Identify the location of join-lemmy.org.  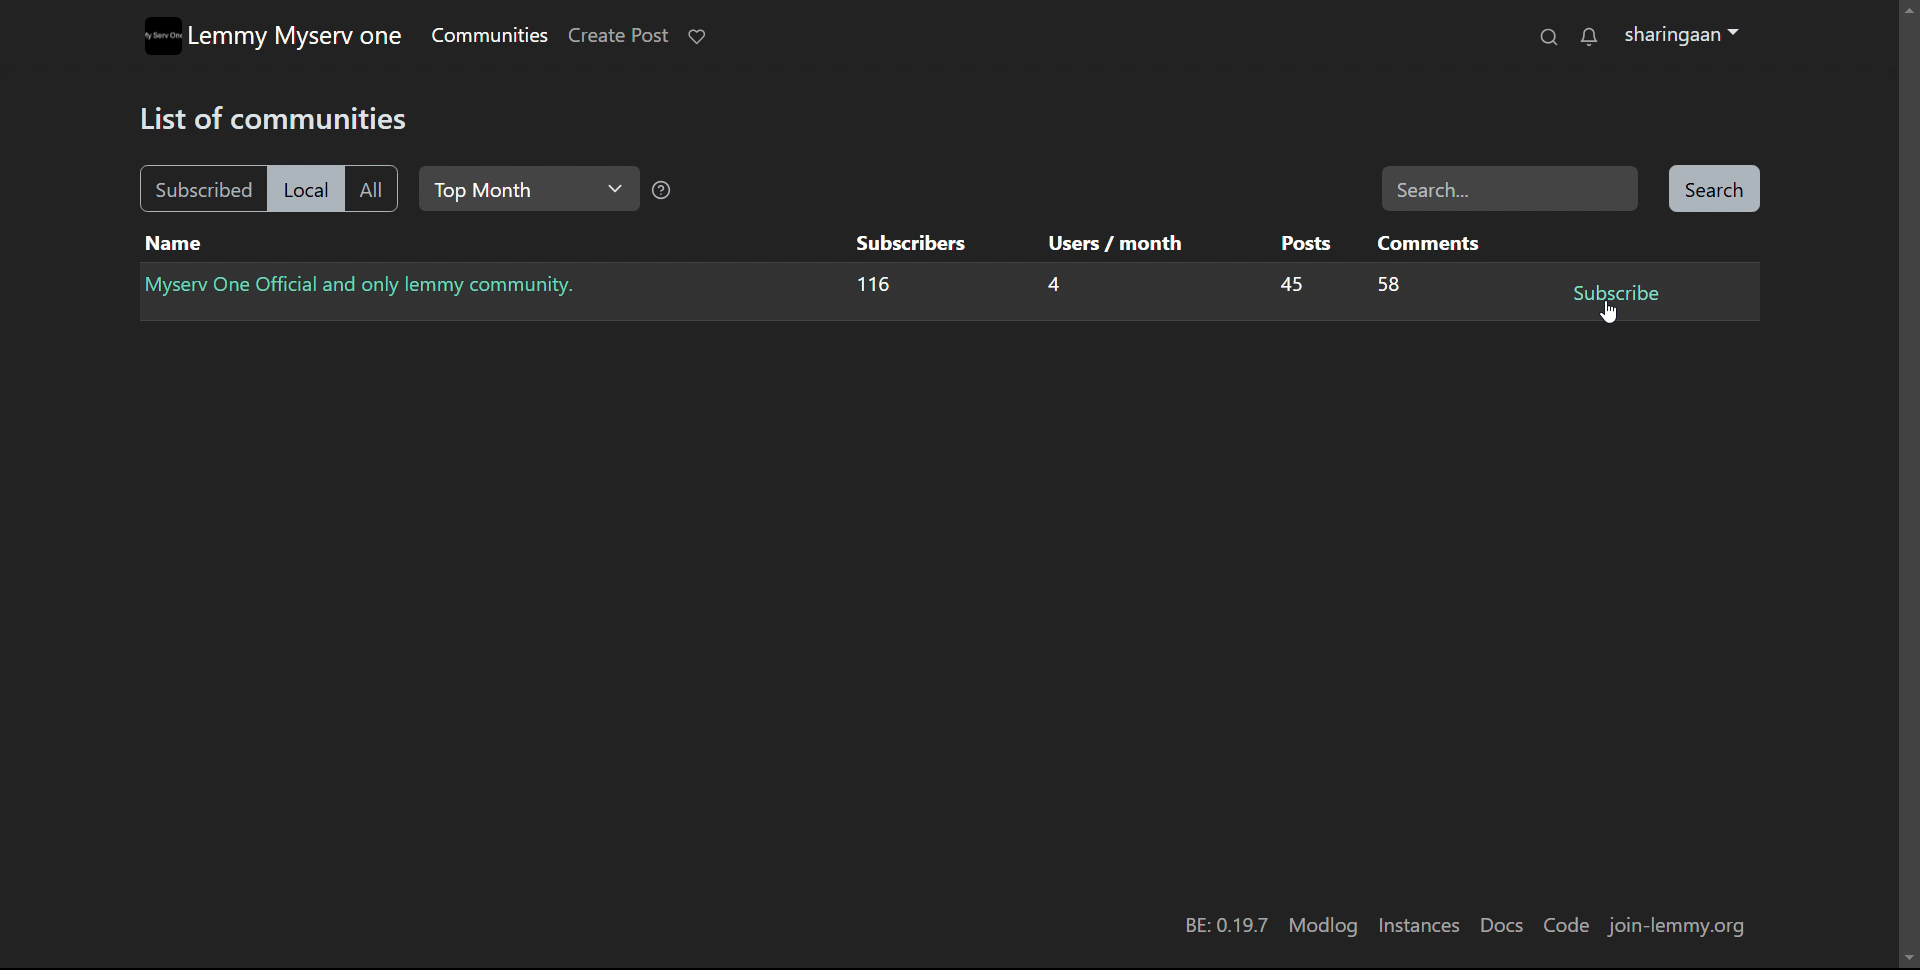
(1684, 928).